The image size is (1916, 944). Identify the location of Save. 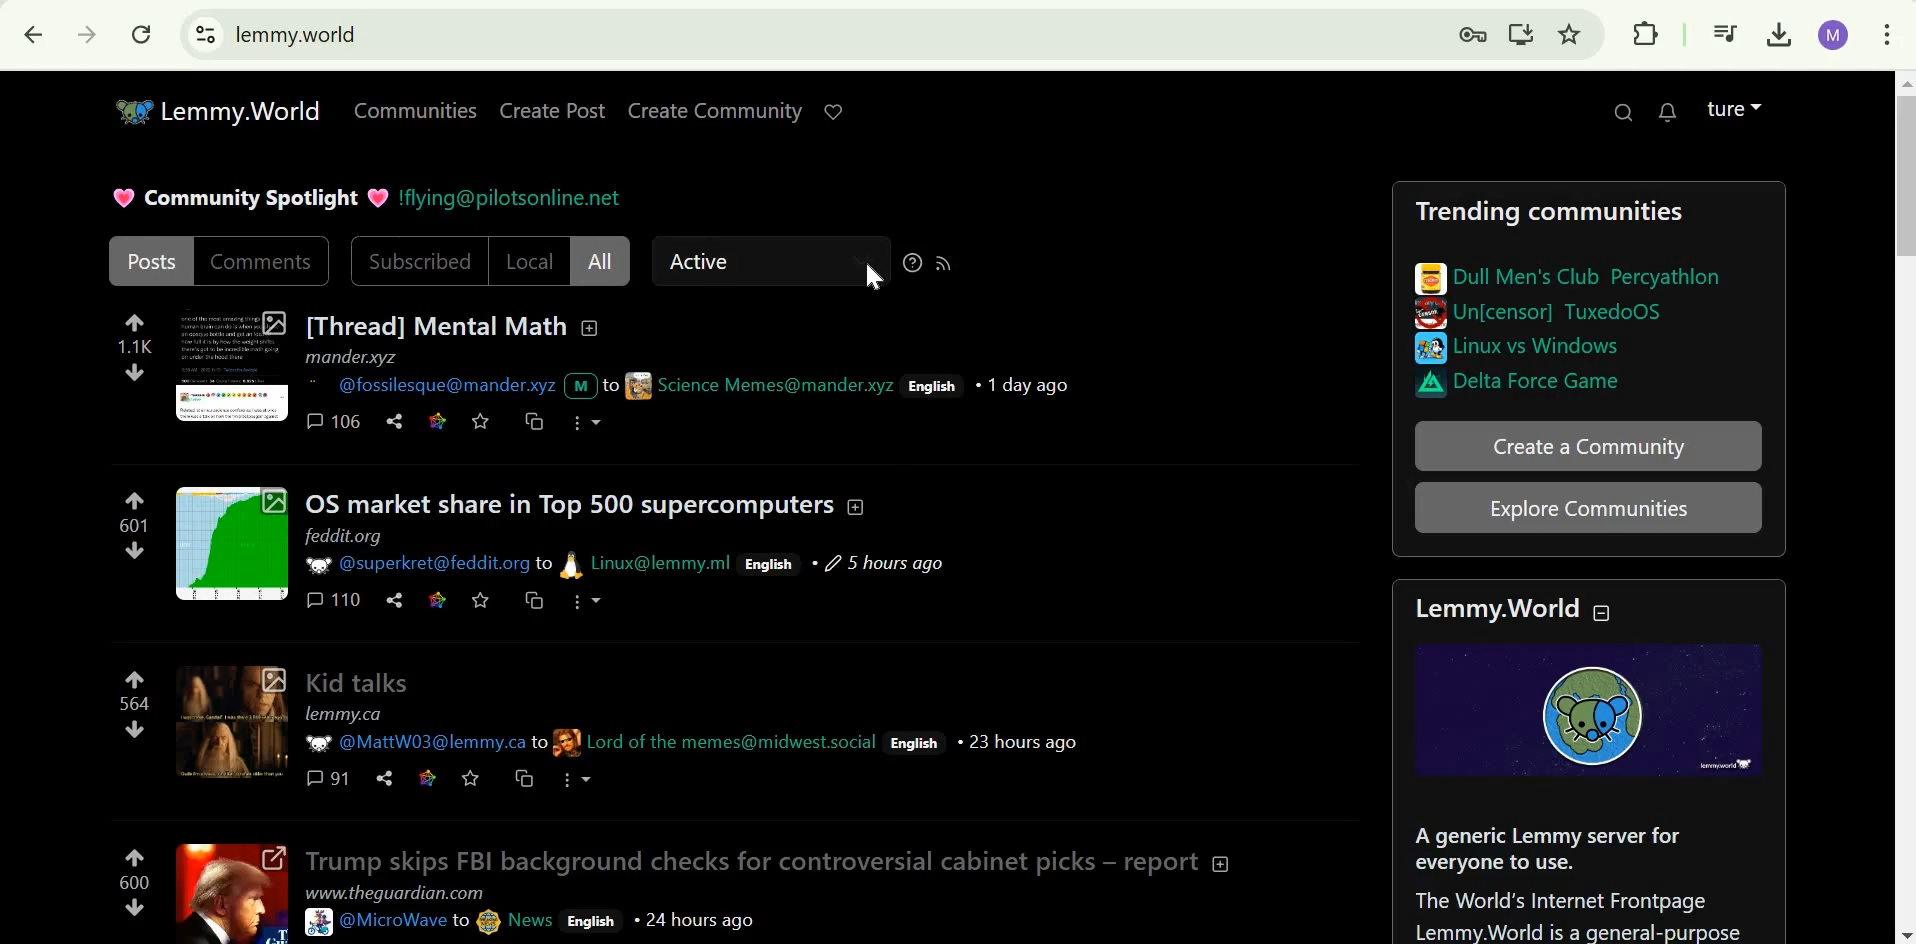
(473, 779).